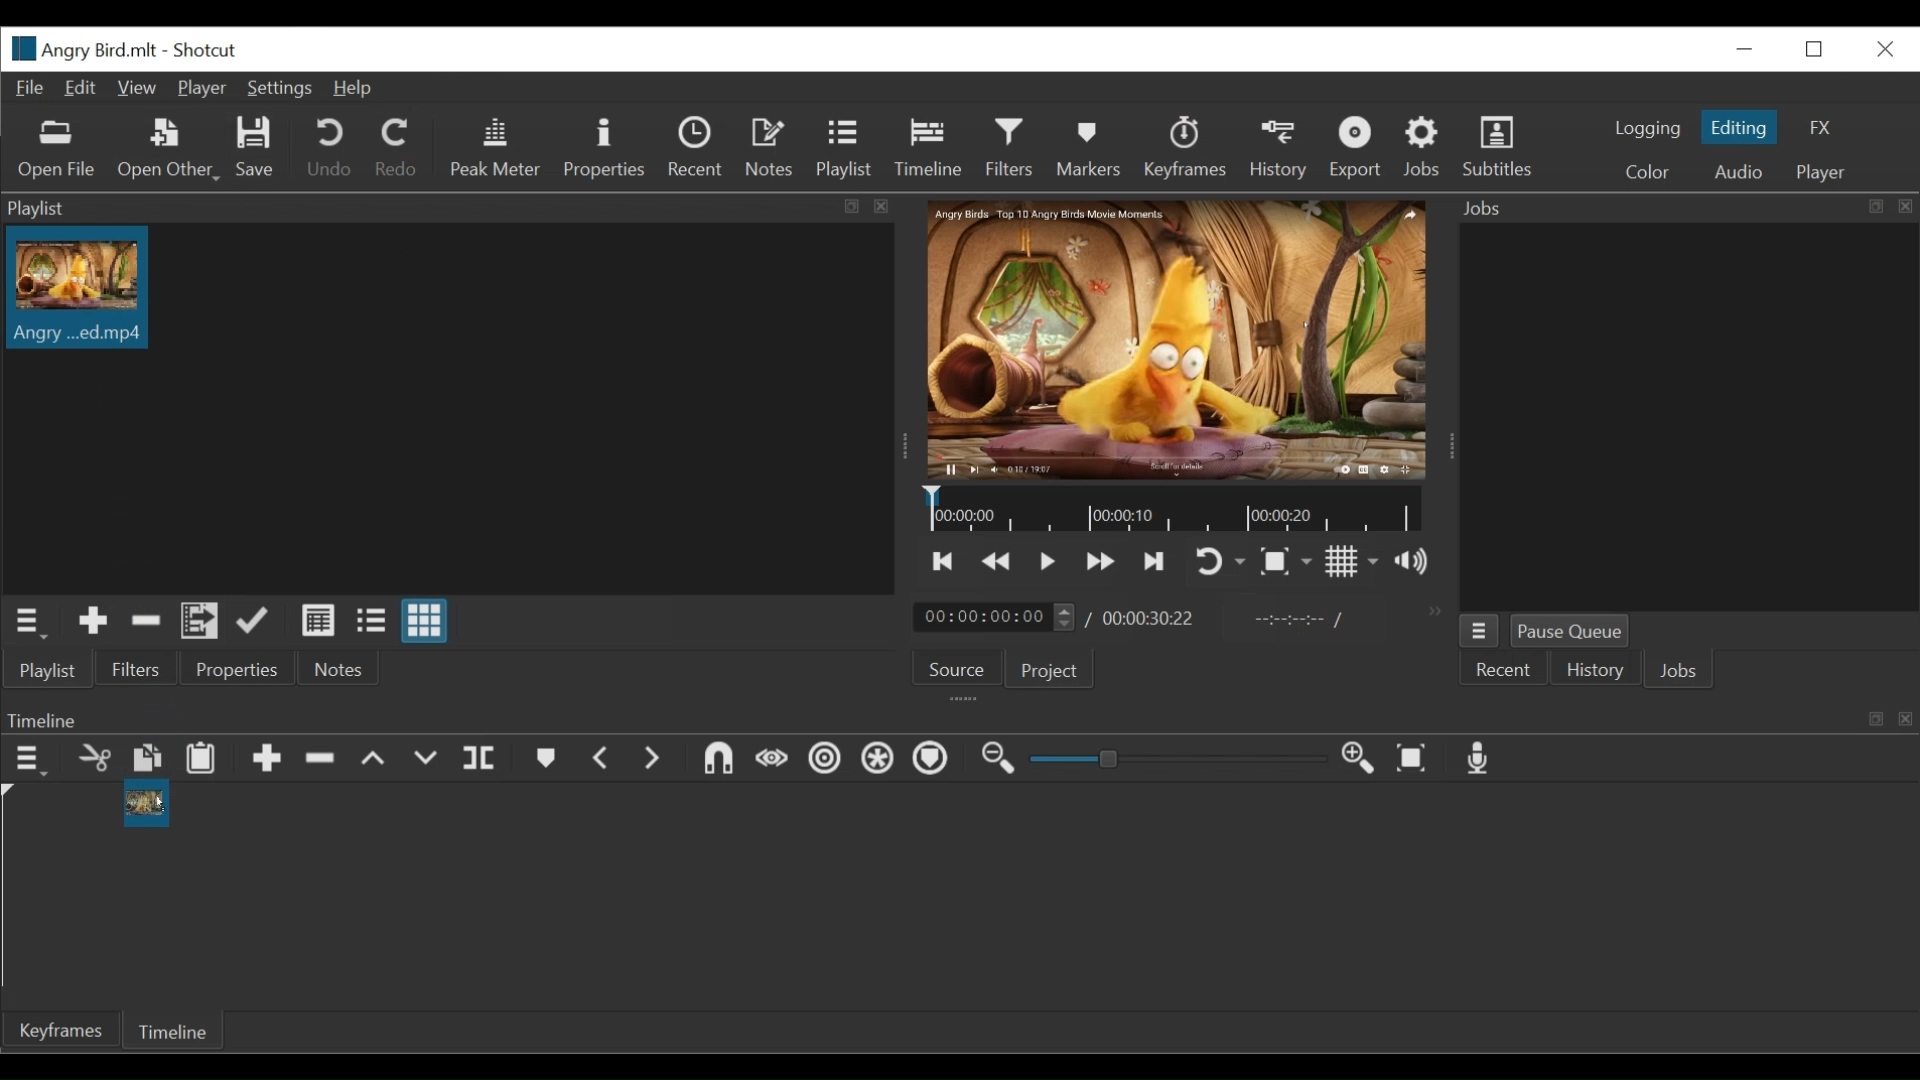 This screenshot has width=1920, height=1080. Describe the element at coordinates (424, 761) in the screenshot. I see `overwrite` at that location.